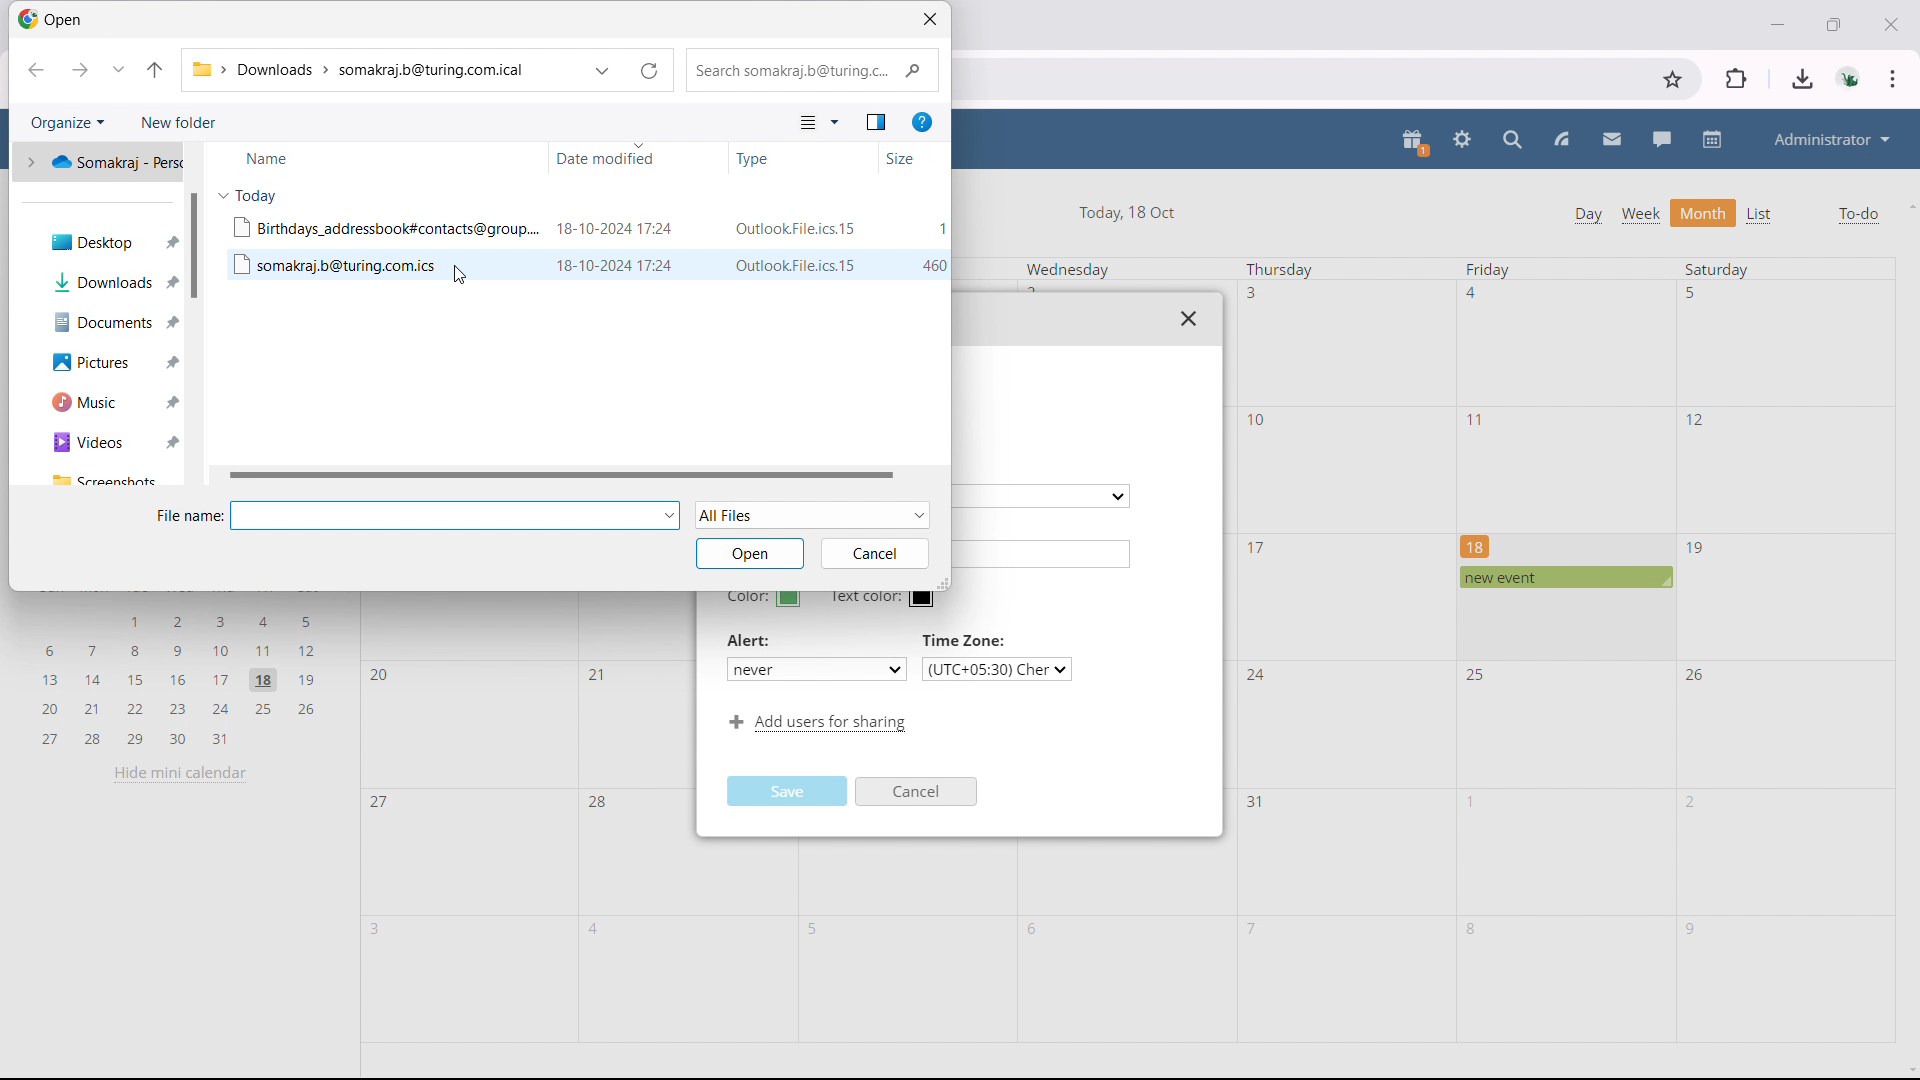 This screenshot has height=1080, width=1920. Describe the element at coordinates (1803, 79) in the screenshot. I see `downloads` at that location.